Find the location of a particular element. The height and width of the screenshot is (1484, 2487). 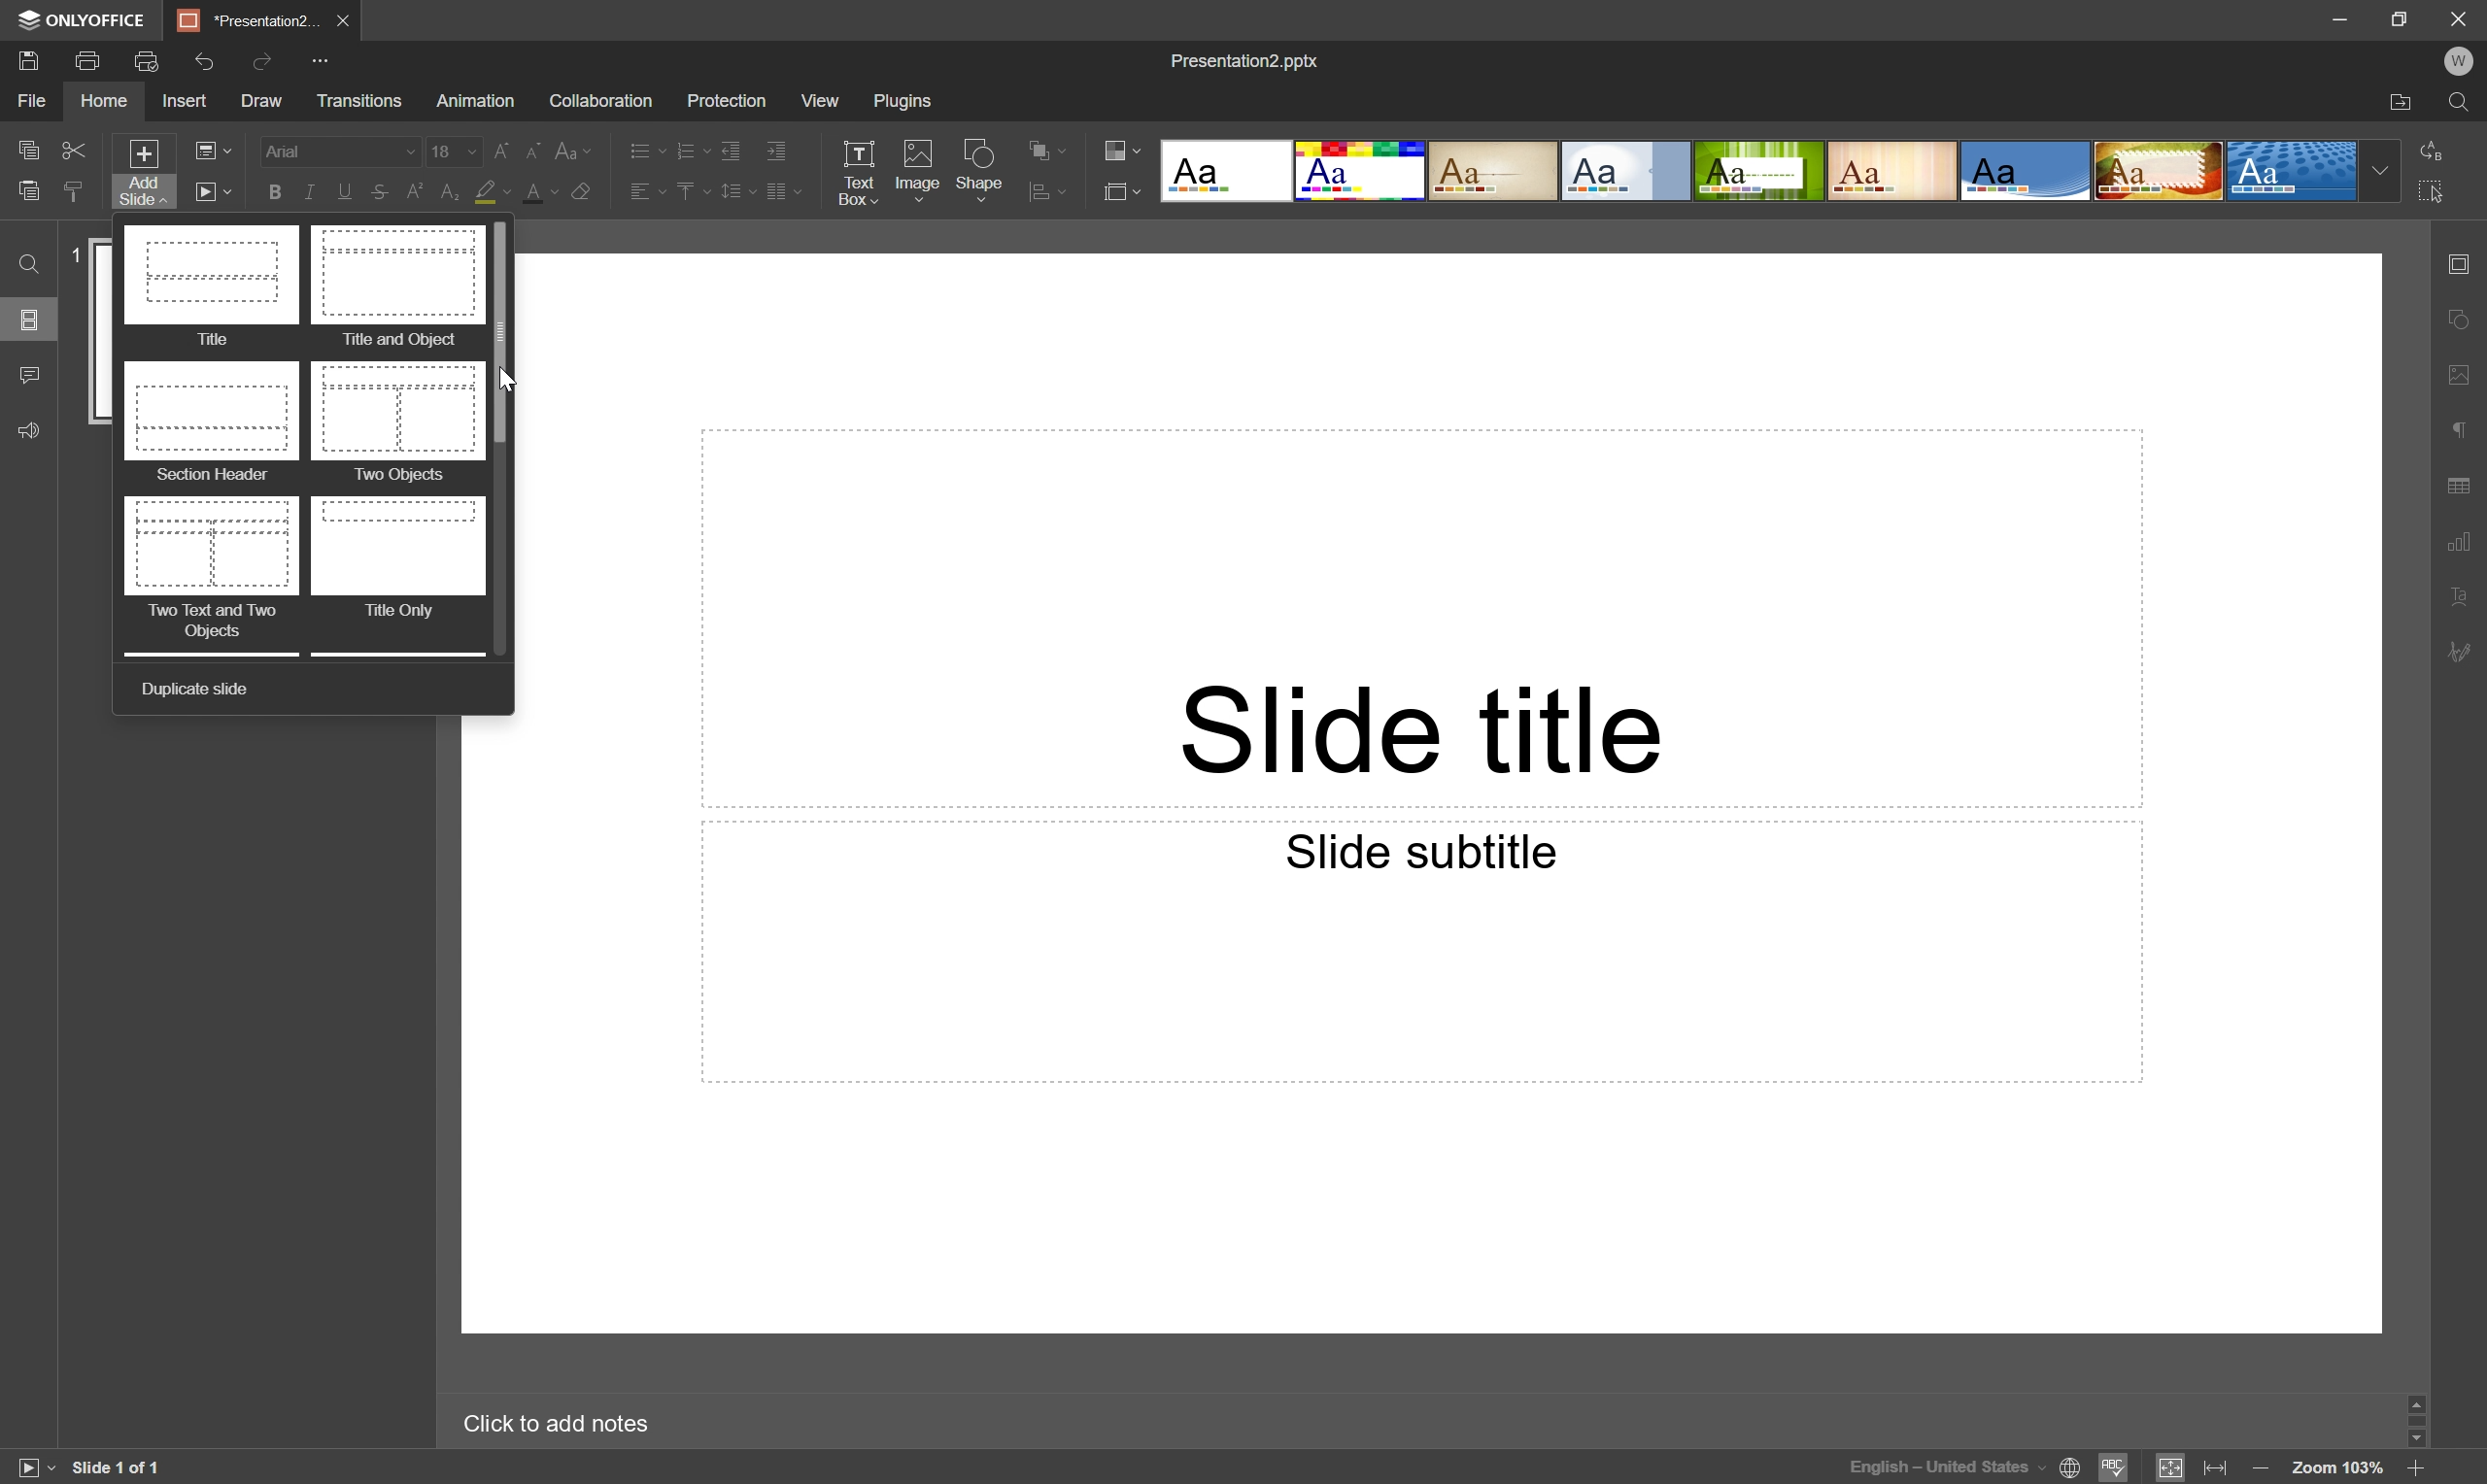

Bold is located at coordinates (274, 191).